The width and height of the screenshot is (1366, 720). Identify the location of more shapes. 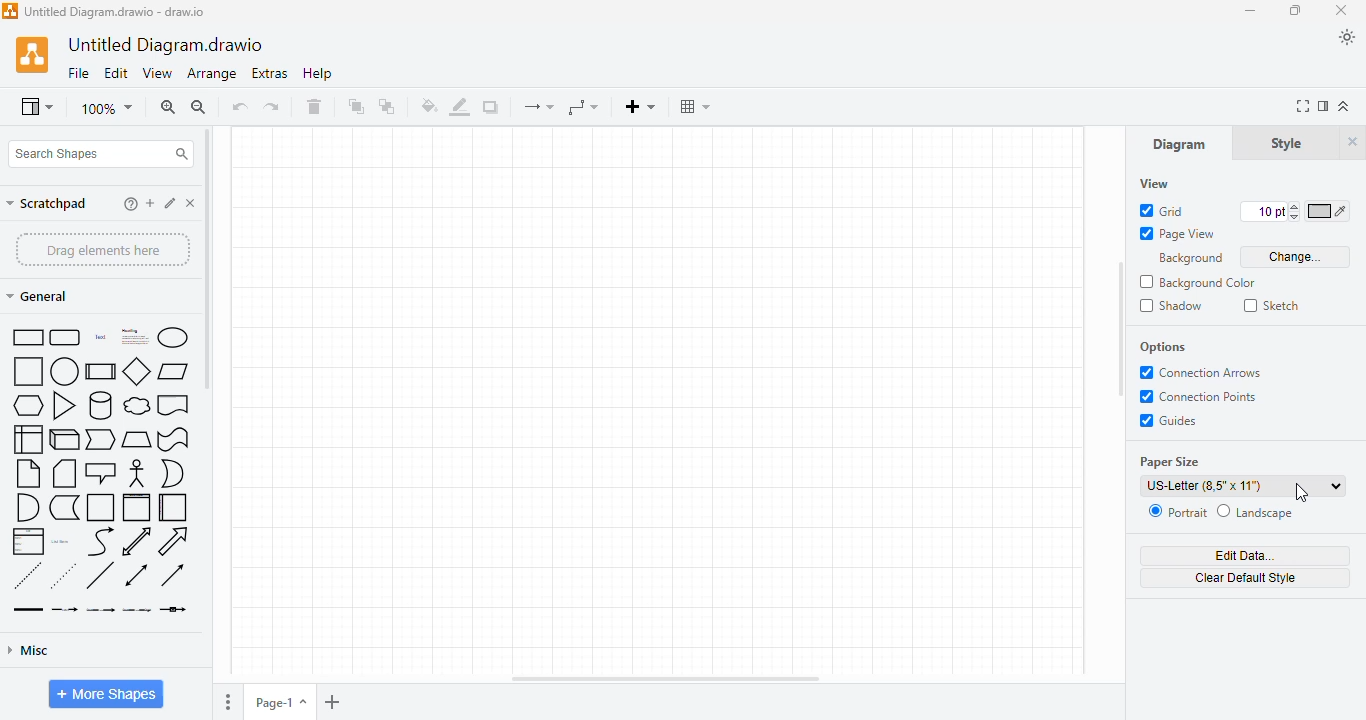
(107, 694).